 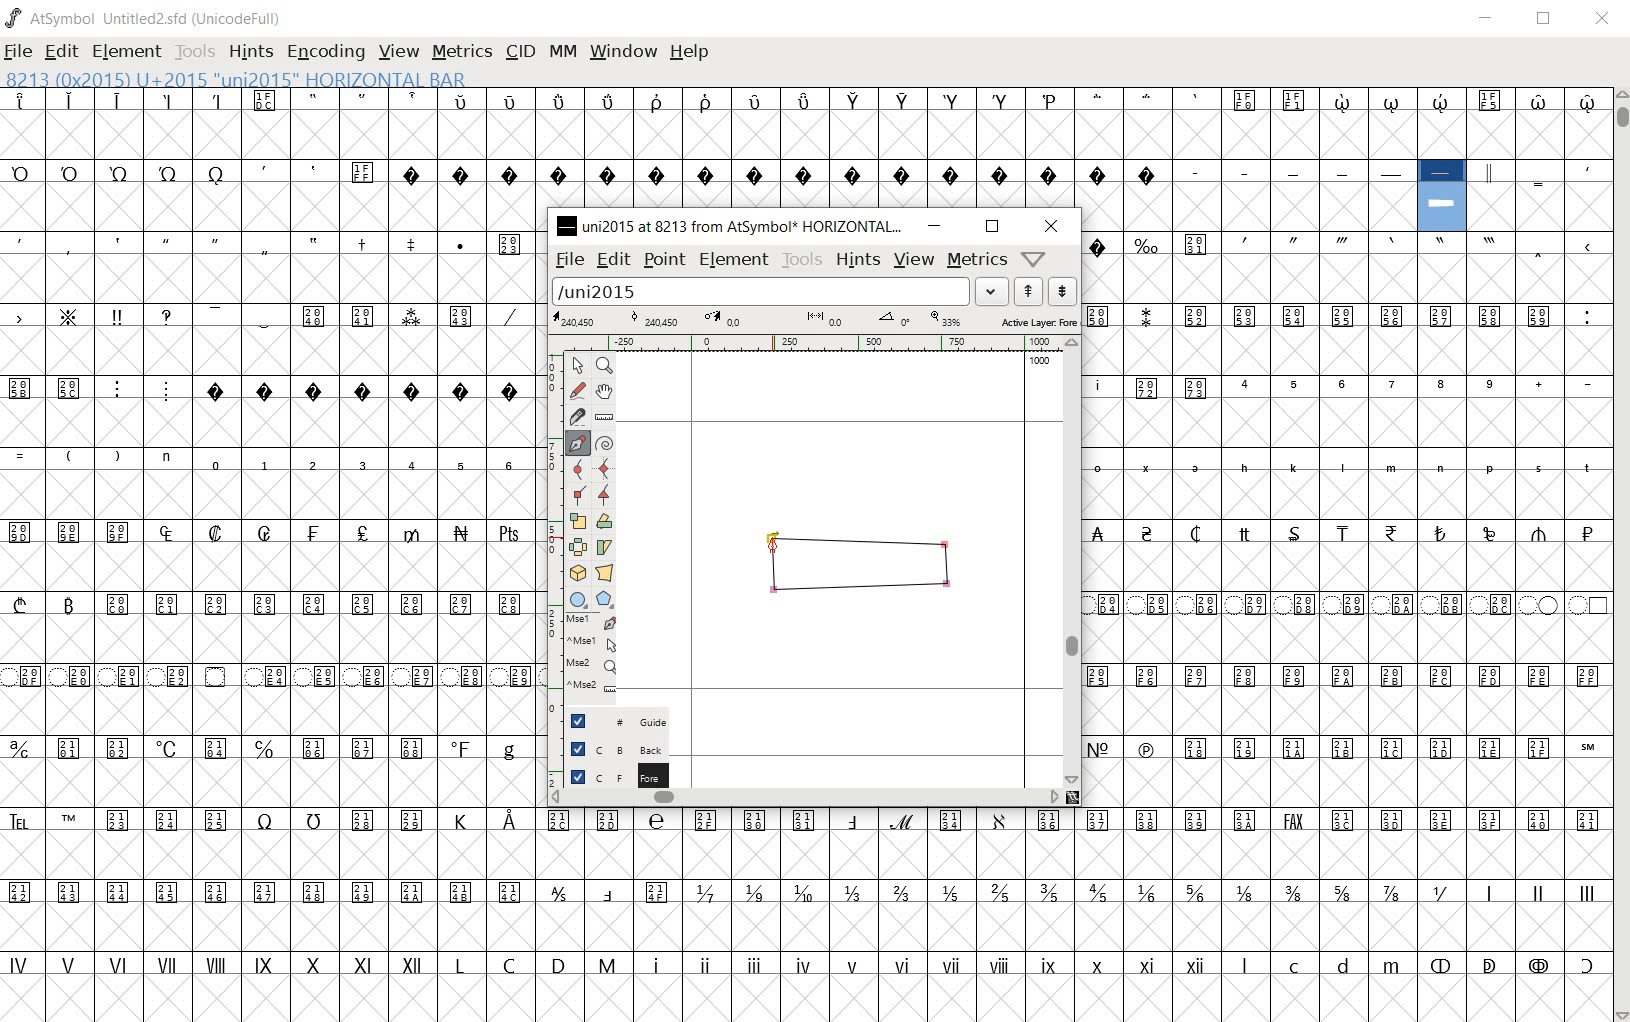 I want to click on hints, so click(x=859, y=263).